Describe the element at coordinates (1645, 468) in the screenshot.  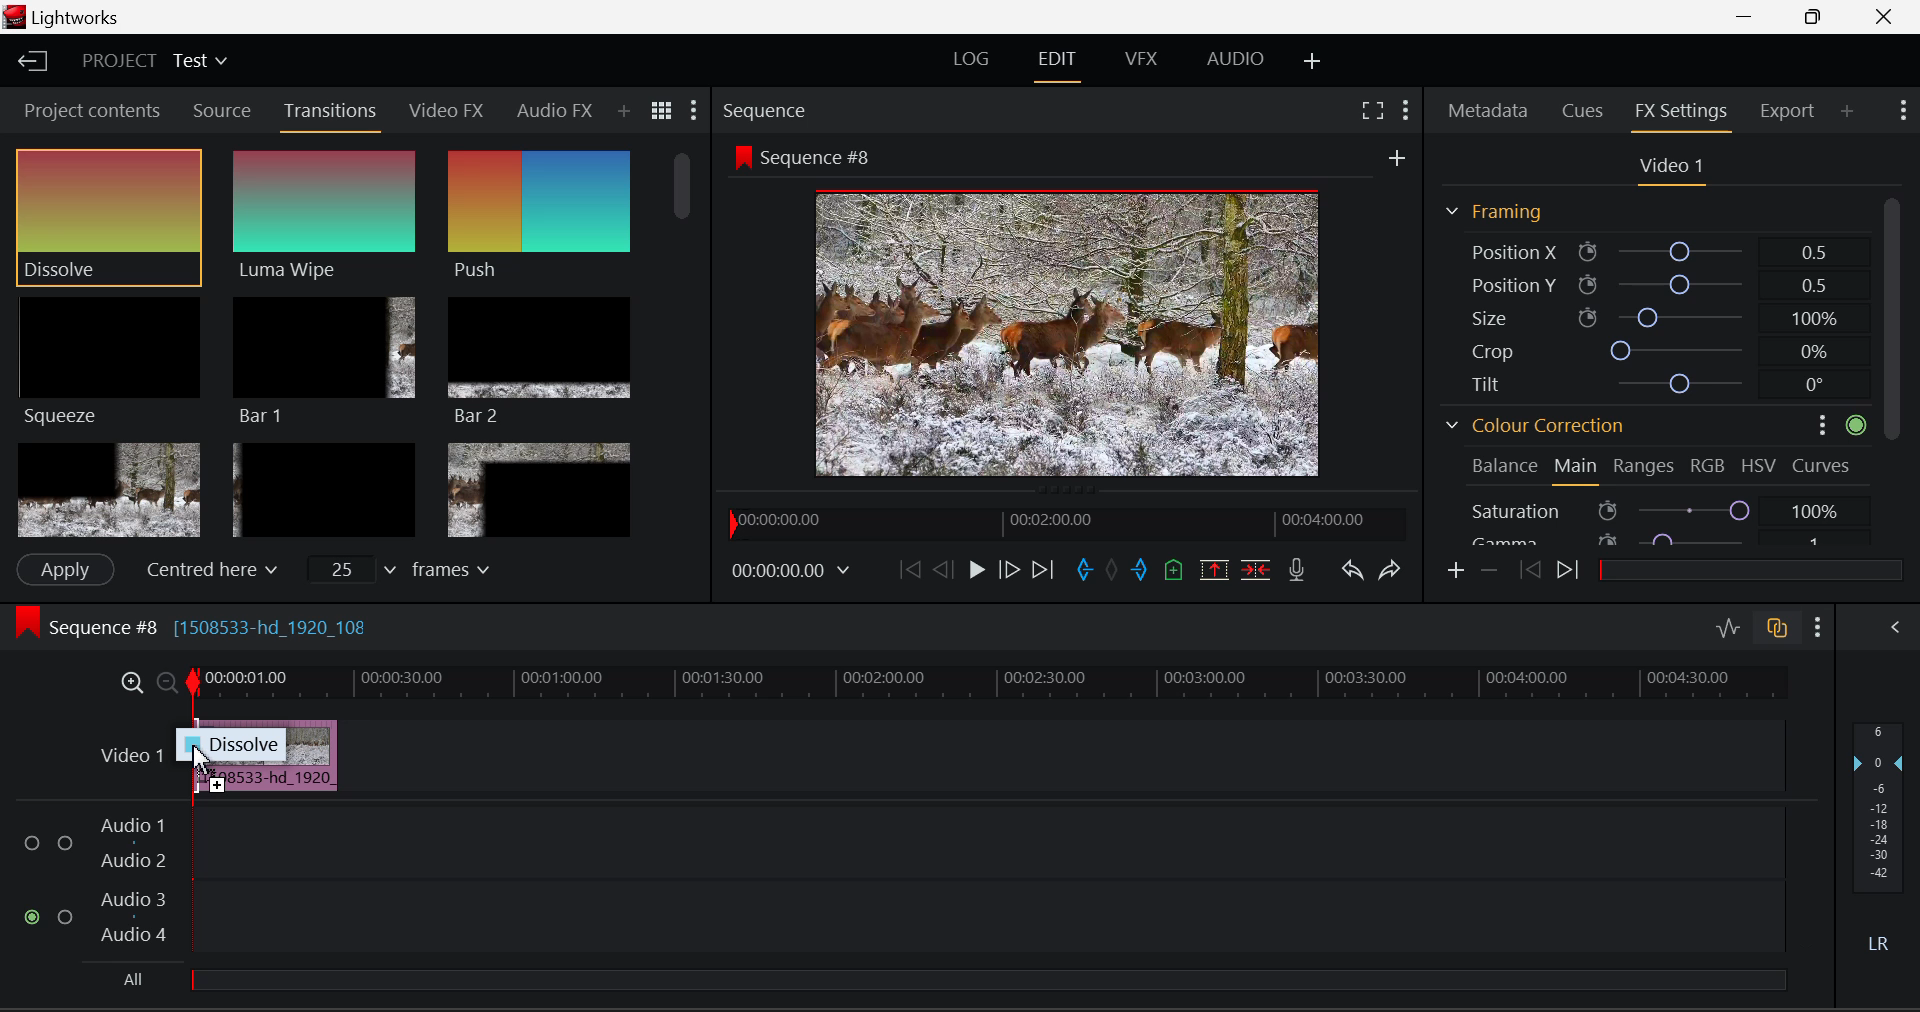
I see `Ranges` at that location.